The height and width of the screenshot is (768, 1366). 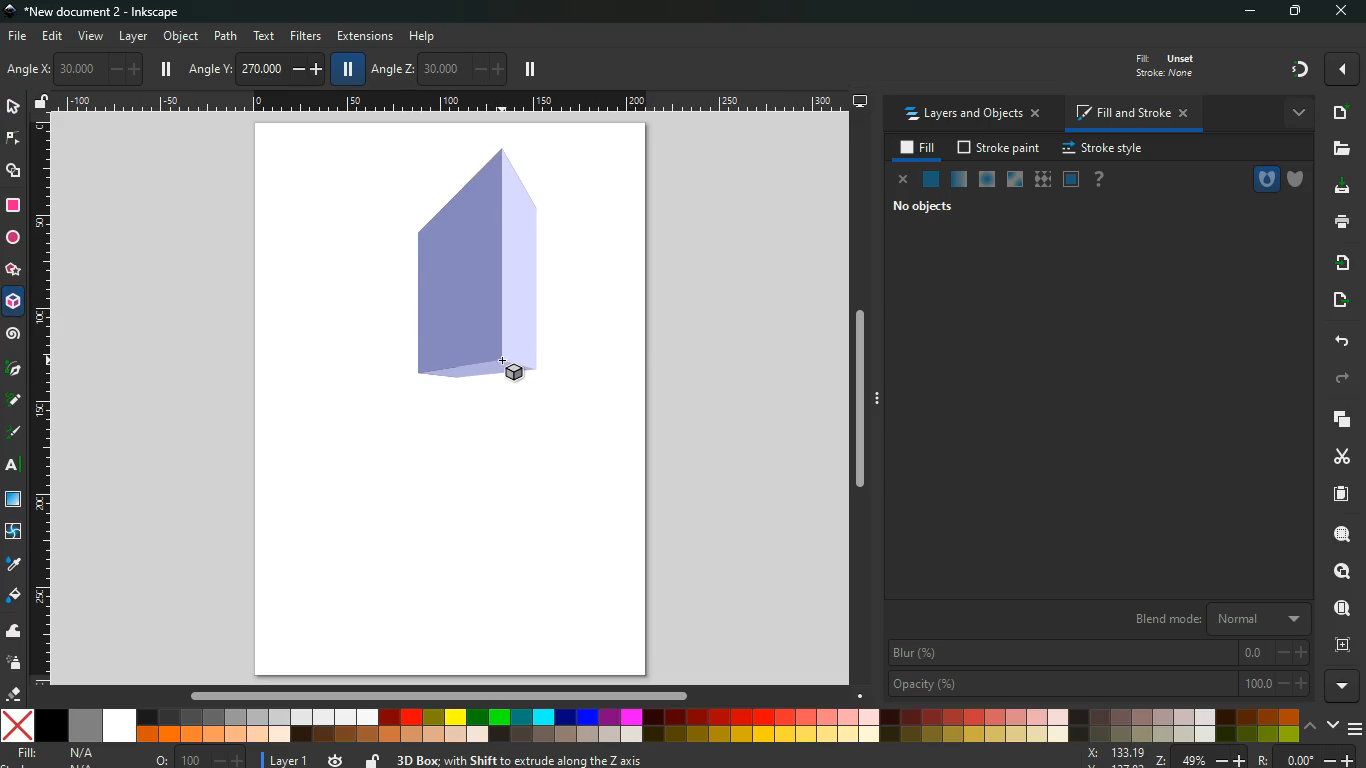 What do you see at coordinates (1336, 418) in the screenshot?
I see `layers` at bounding box center [1336, 418].